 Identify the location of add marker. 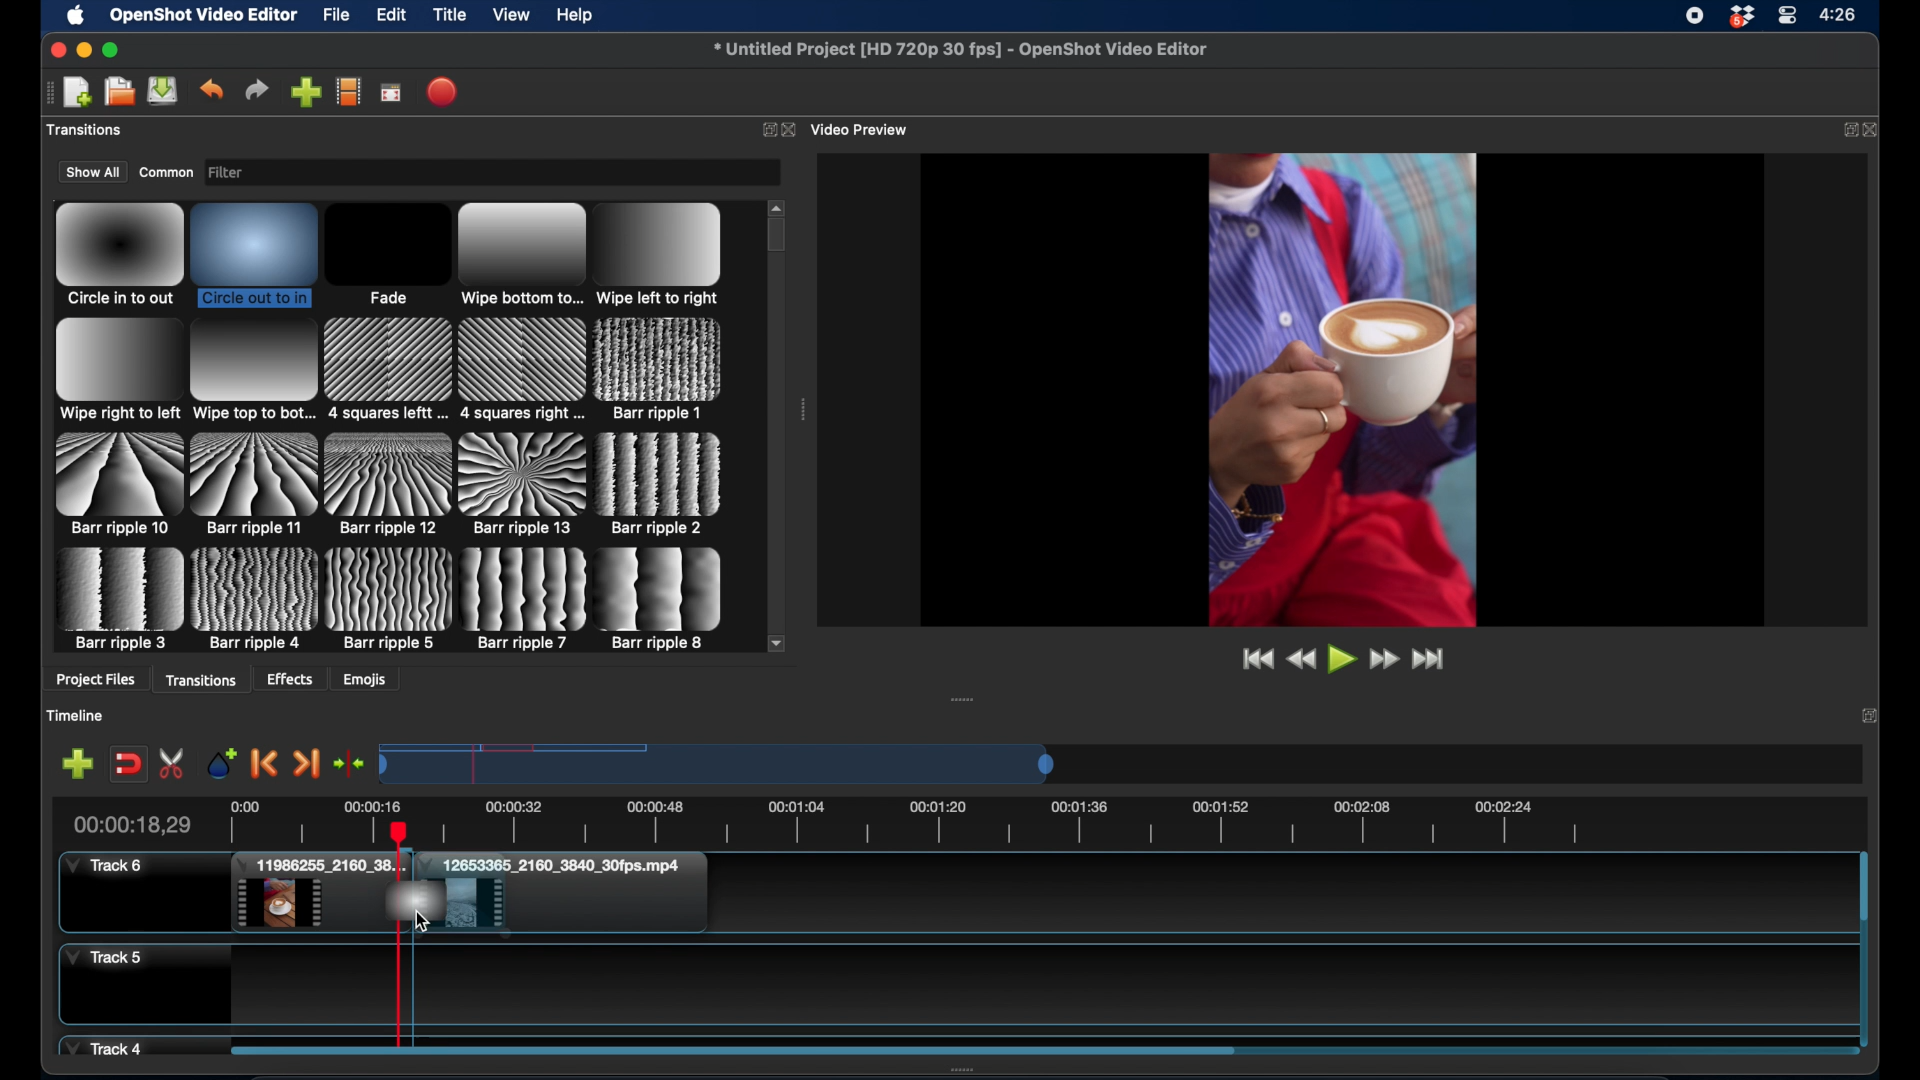
(222, 762).